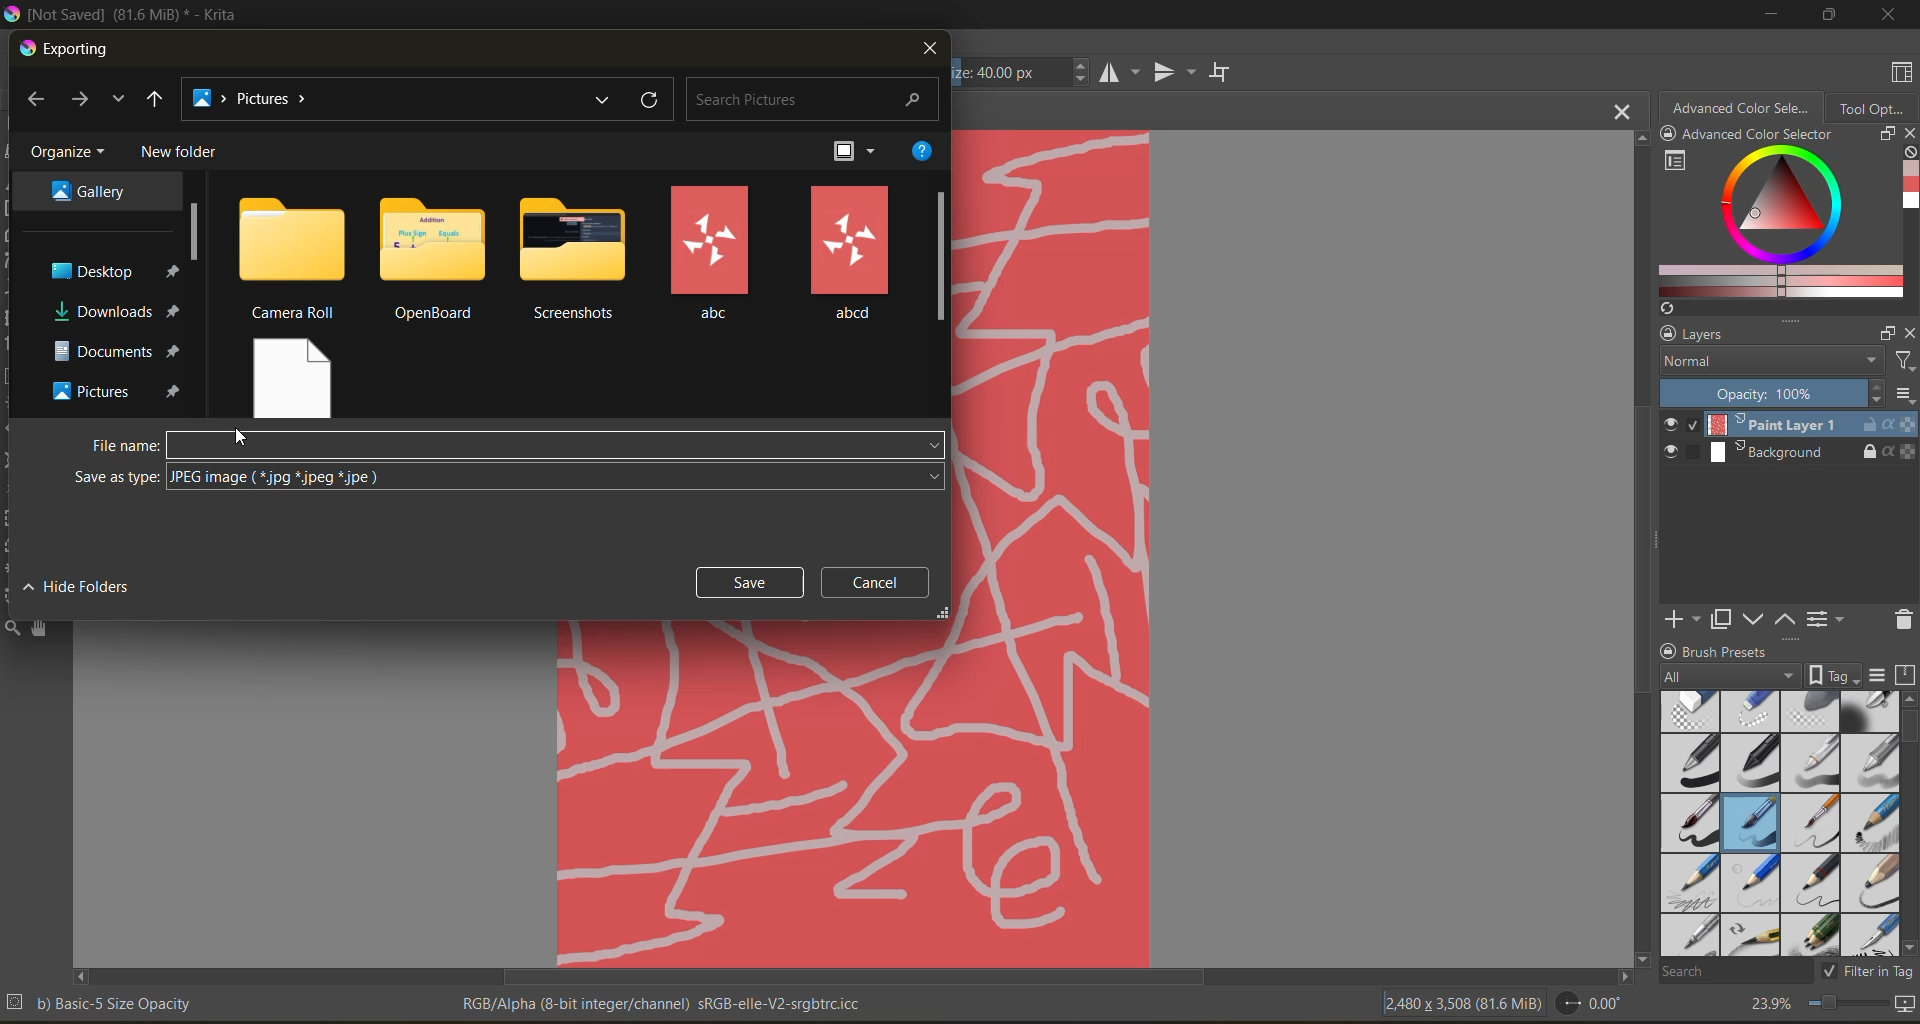 This screenshot has height=1024, width=1920. Describe the element at coordinates (1767, 362) in the screenshot. I see `normal` at that location.